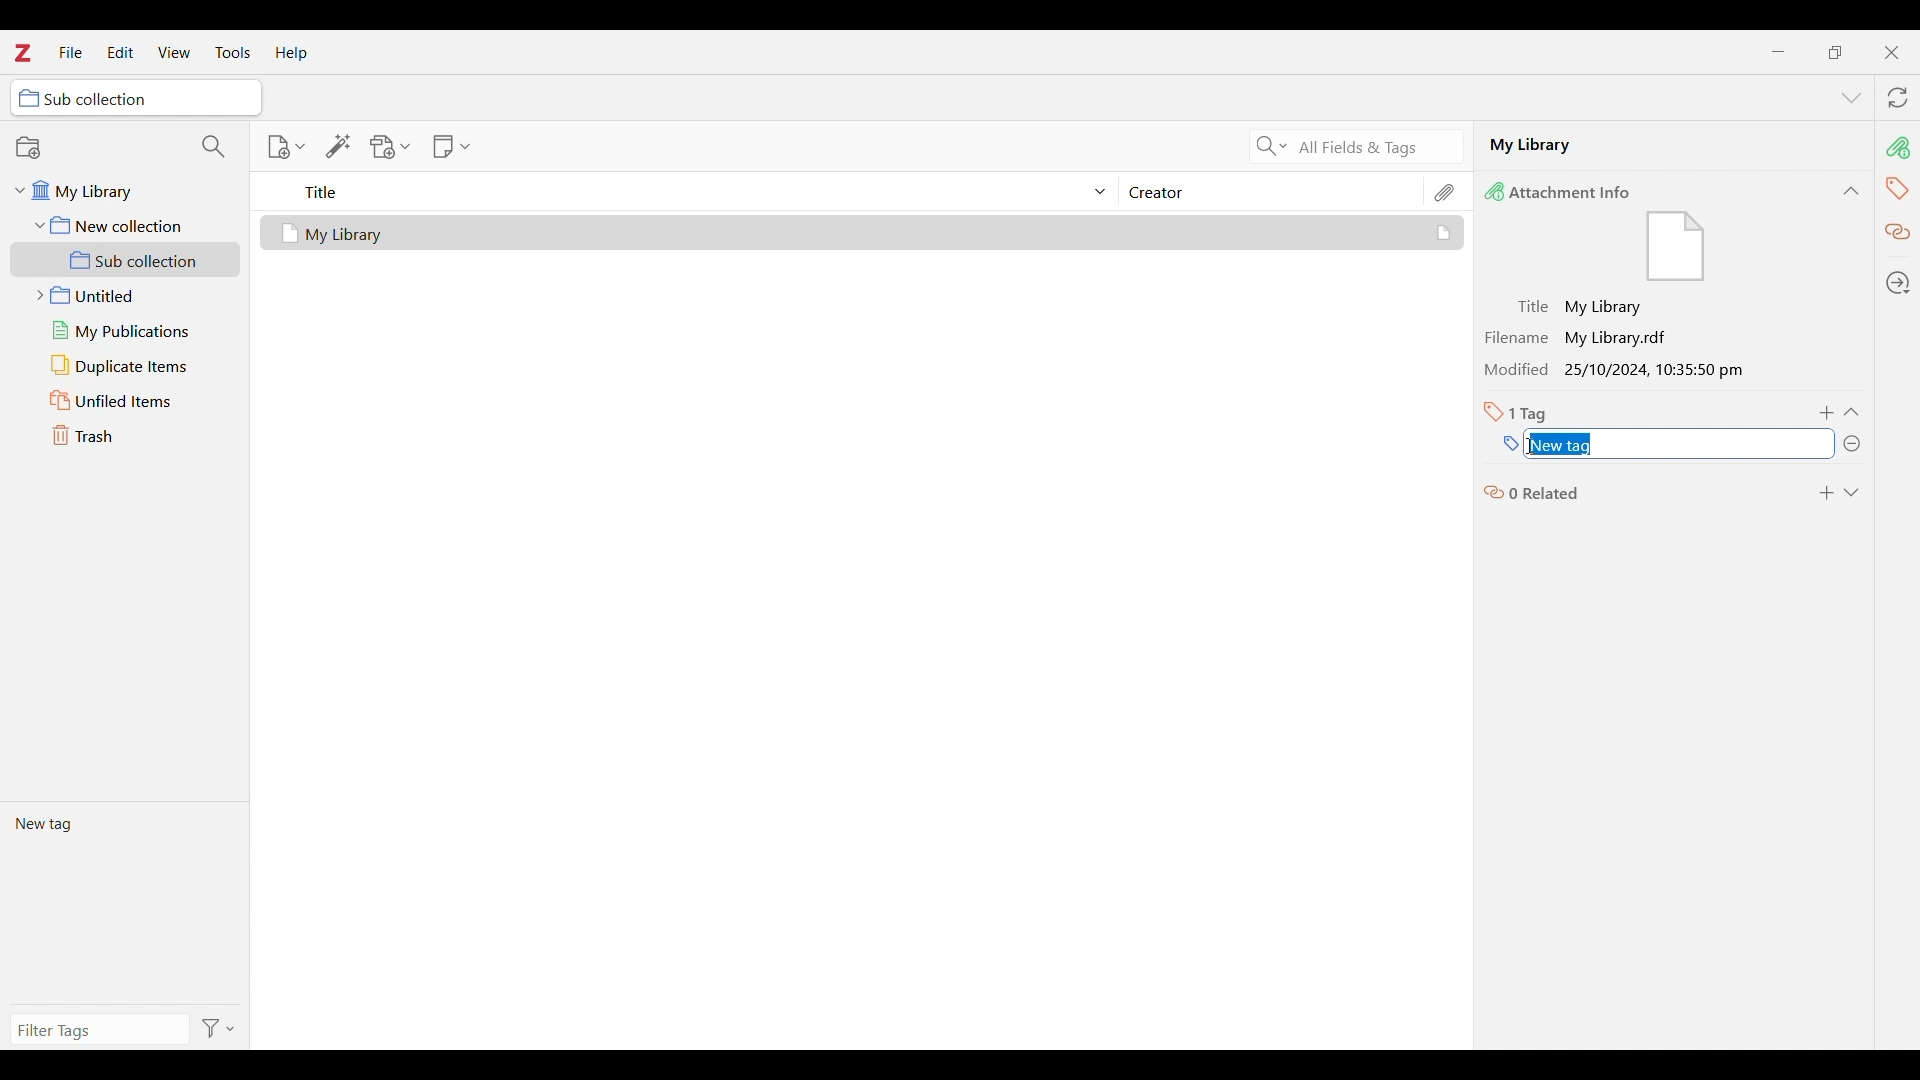 This screenshot has width=1920, height=1080. I want to click on Modified 25/10/2024, 10:35:50 pm, so click(1620, 371).